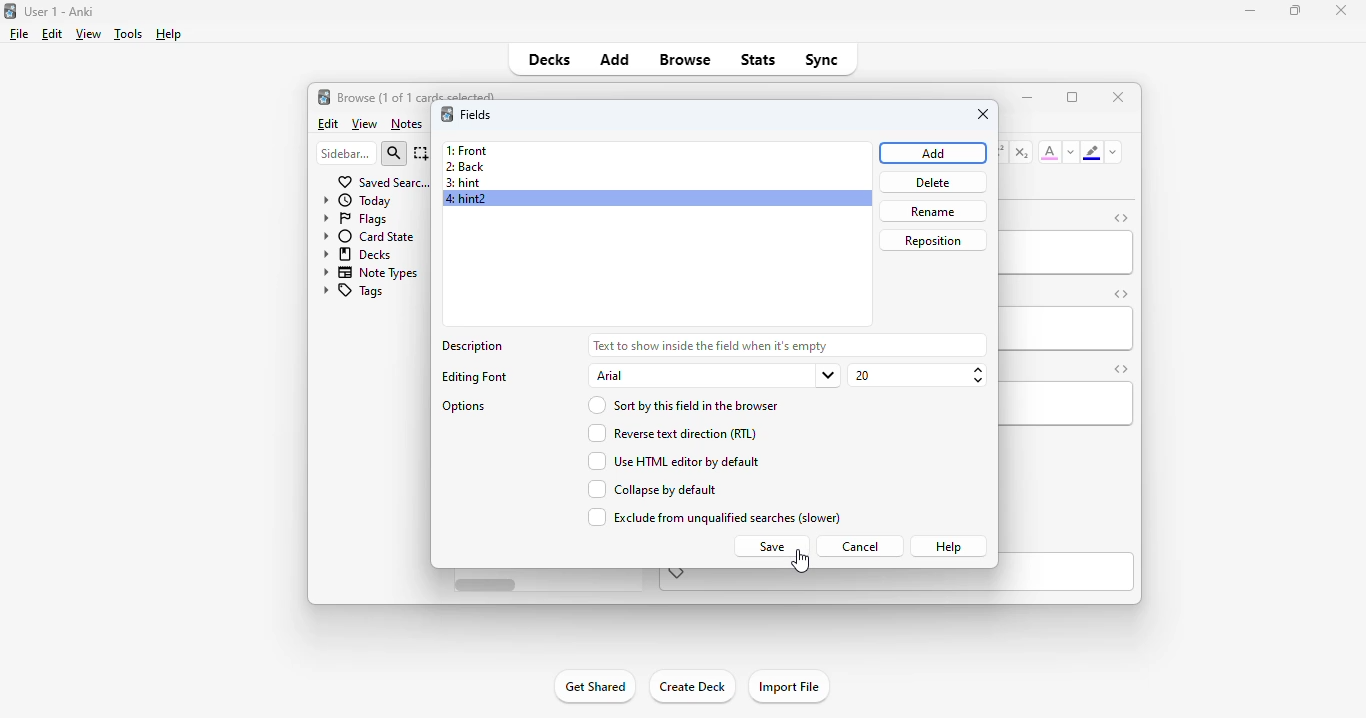 The width and height of the screenshot is (1366, 718). I want to click on get shared, so click(594, 686).